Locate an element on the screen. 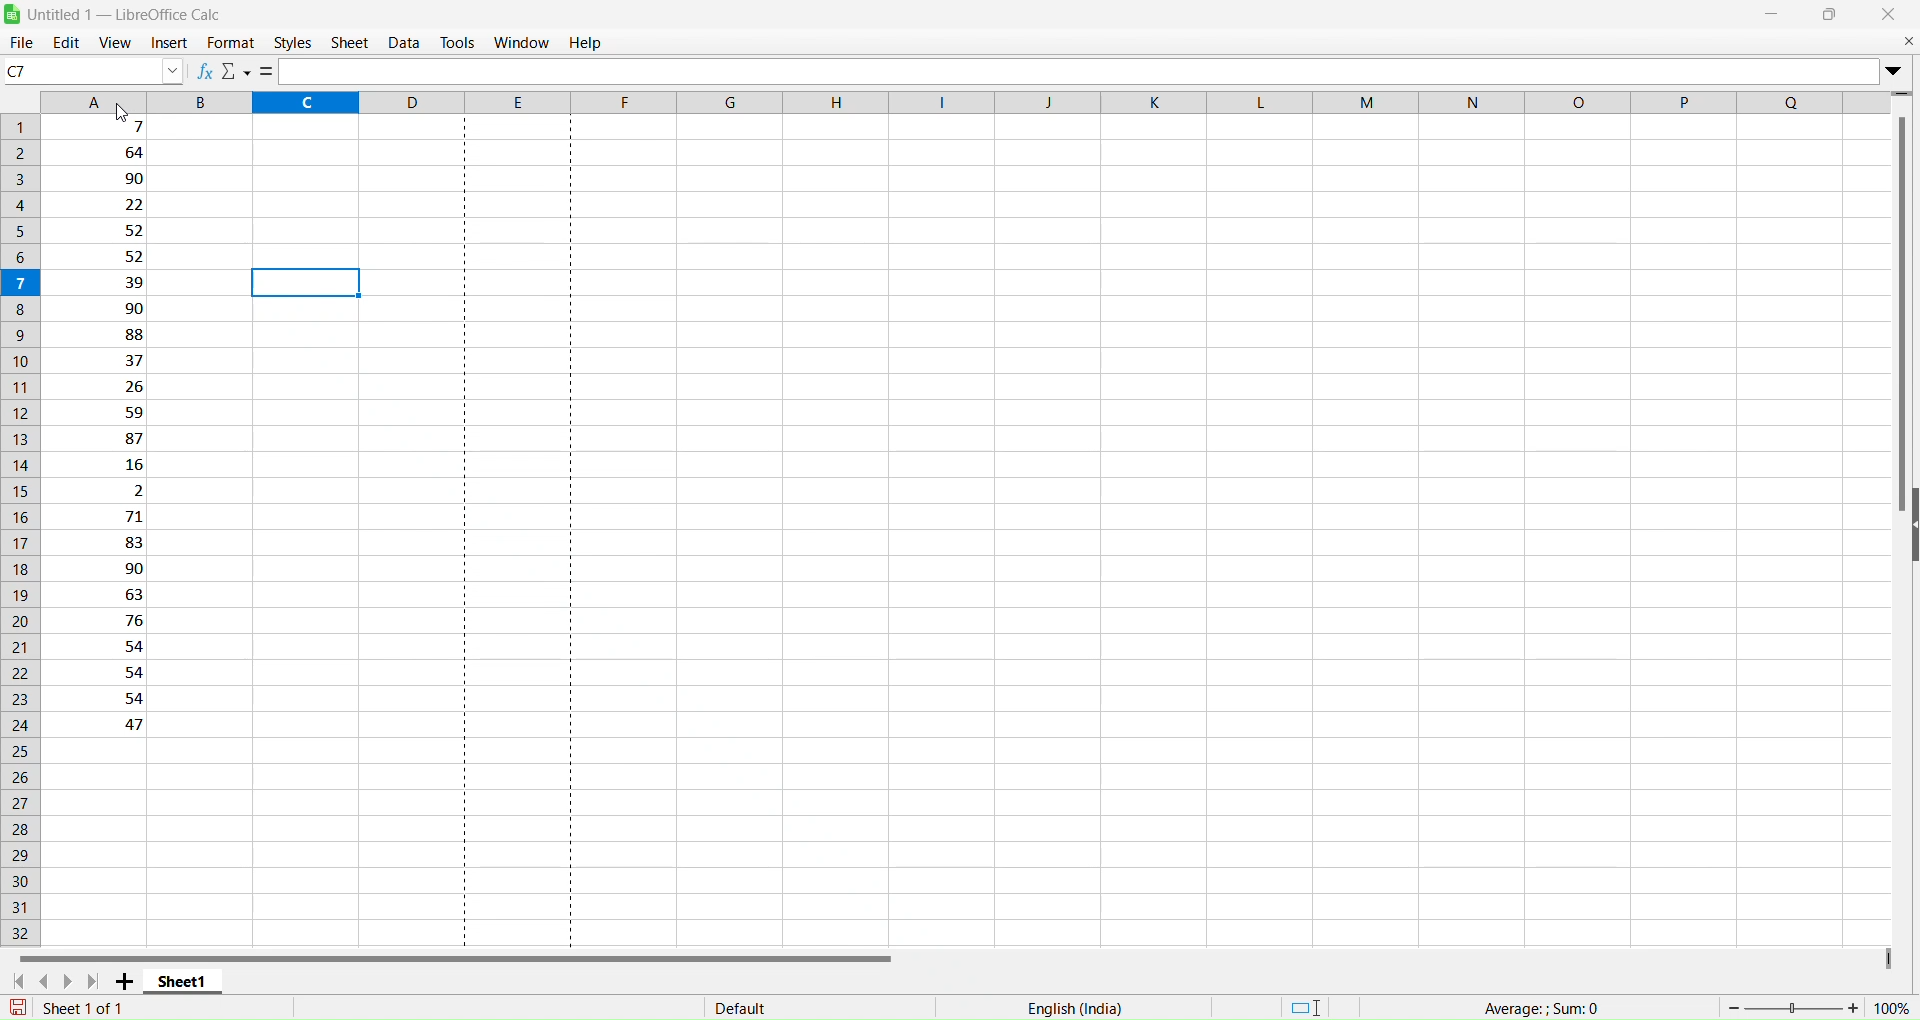 The image size is (1920, 1020). Formula is located at coordinates (269, 72).